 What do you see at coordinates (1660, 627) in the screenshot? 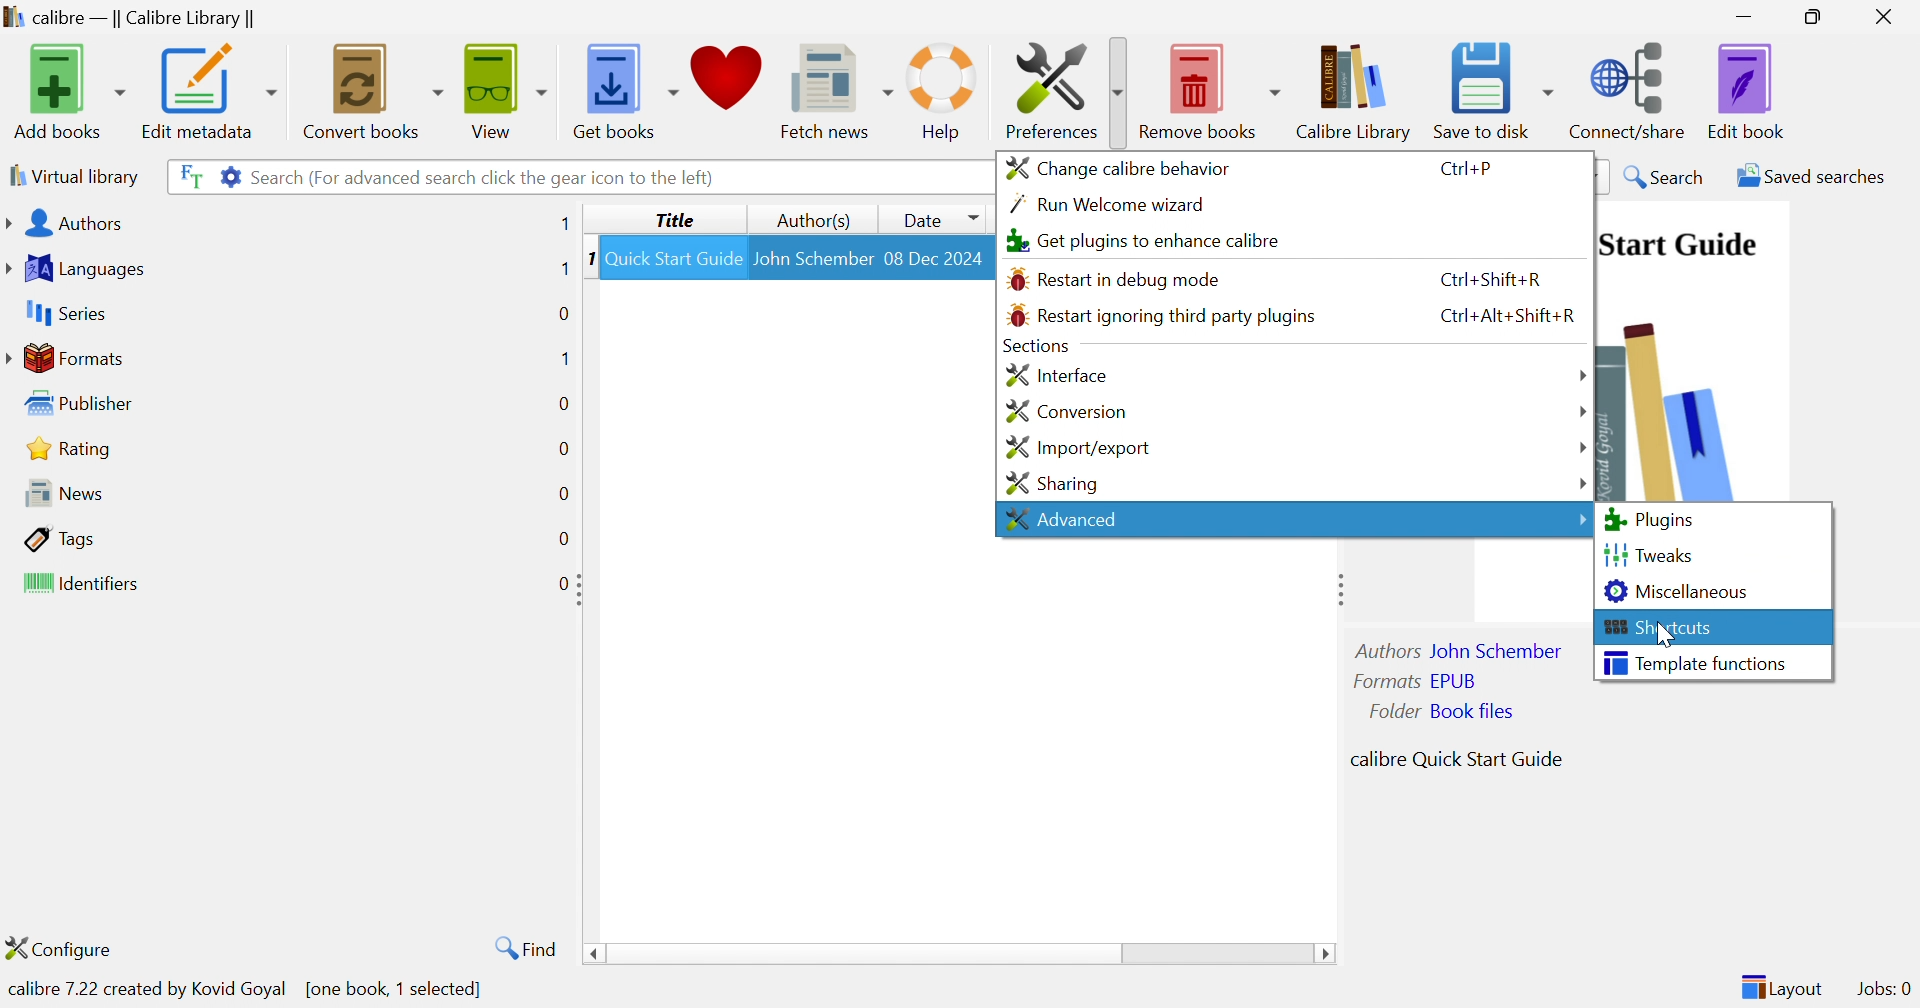
I see `Shortcuts` at bounding box center [1660, 627].